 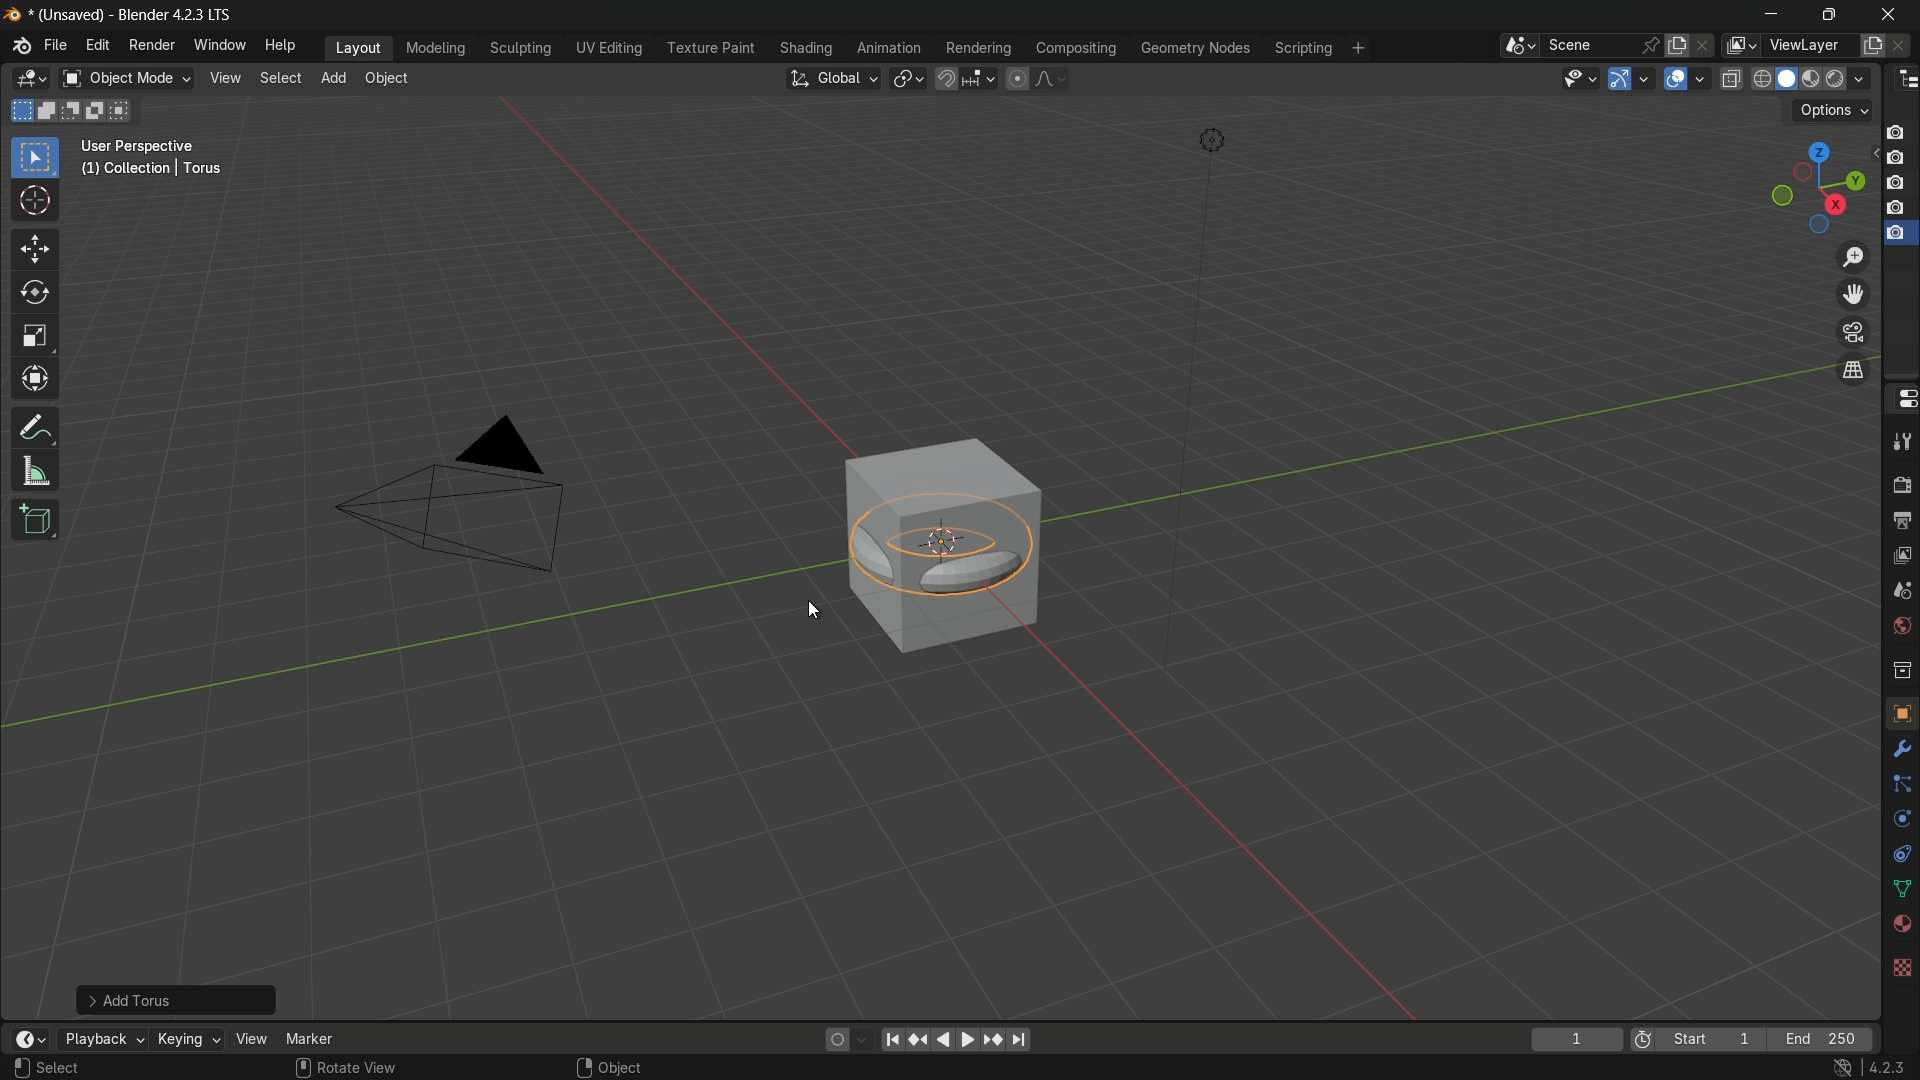 What do you see at coordinates (436, 49) in the screenshot?
I see `modeling` at bounding box center [436, 49].